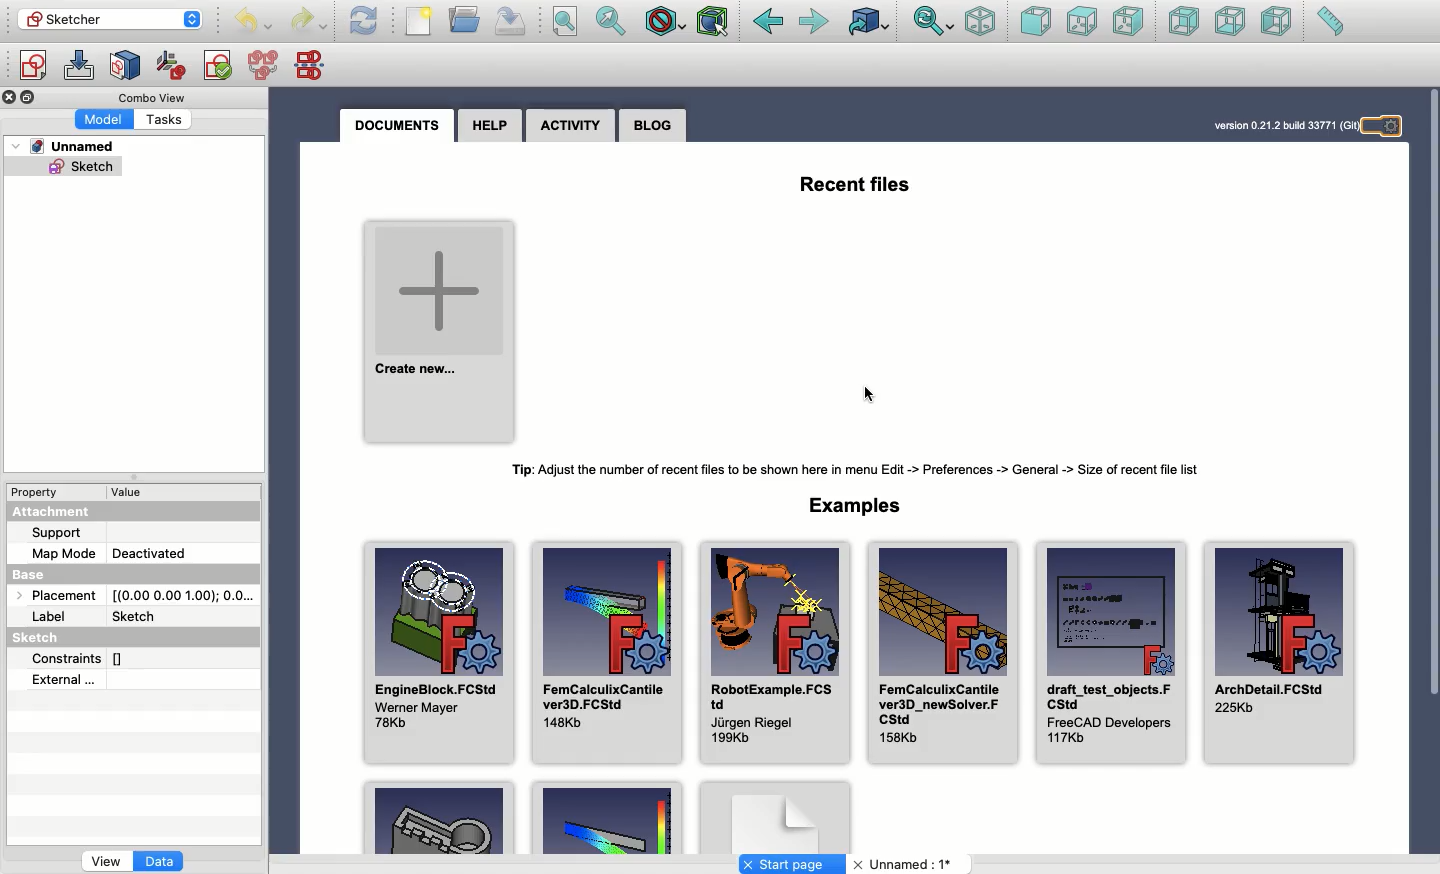 Image resolution: width=1440 pixels, height=874 pixels. Describe the element at coordinates (466, 18) in the screenshot. I see `Open` at that location.